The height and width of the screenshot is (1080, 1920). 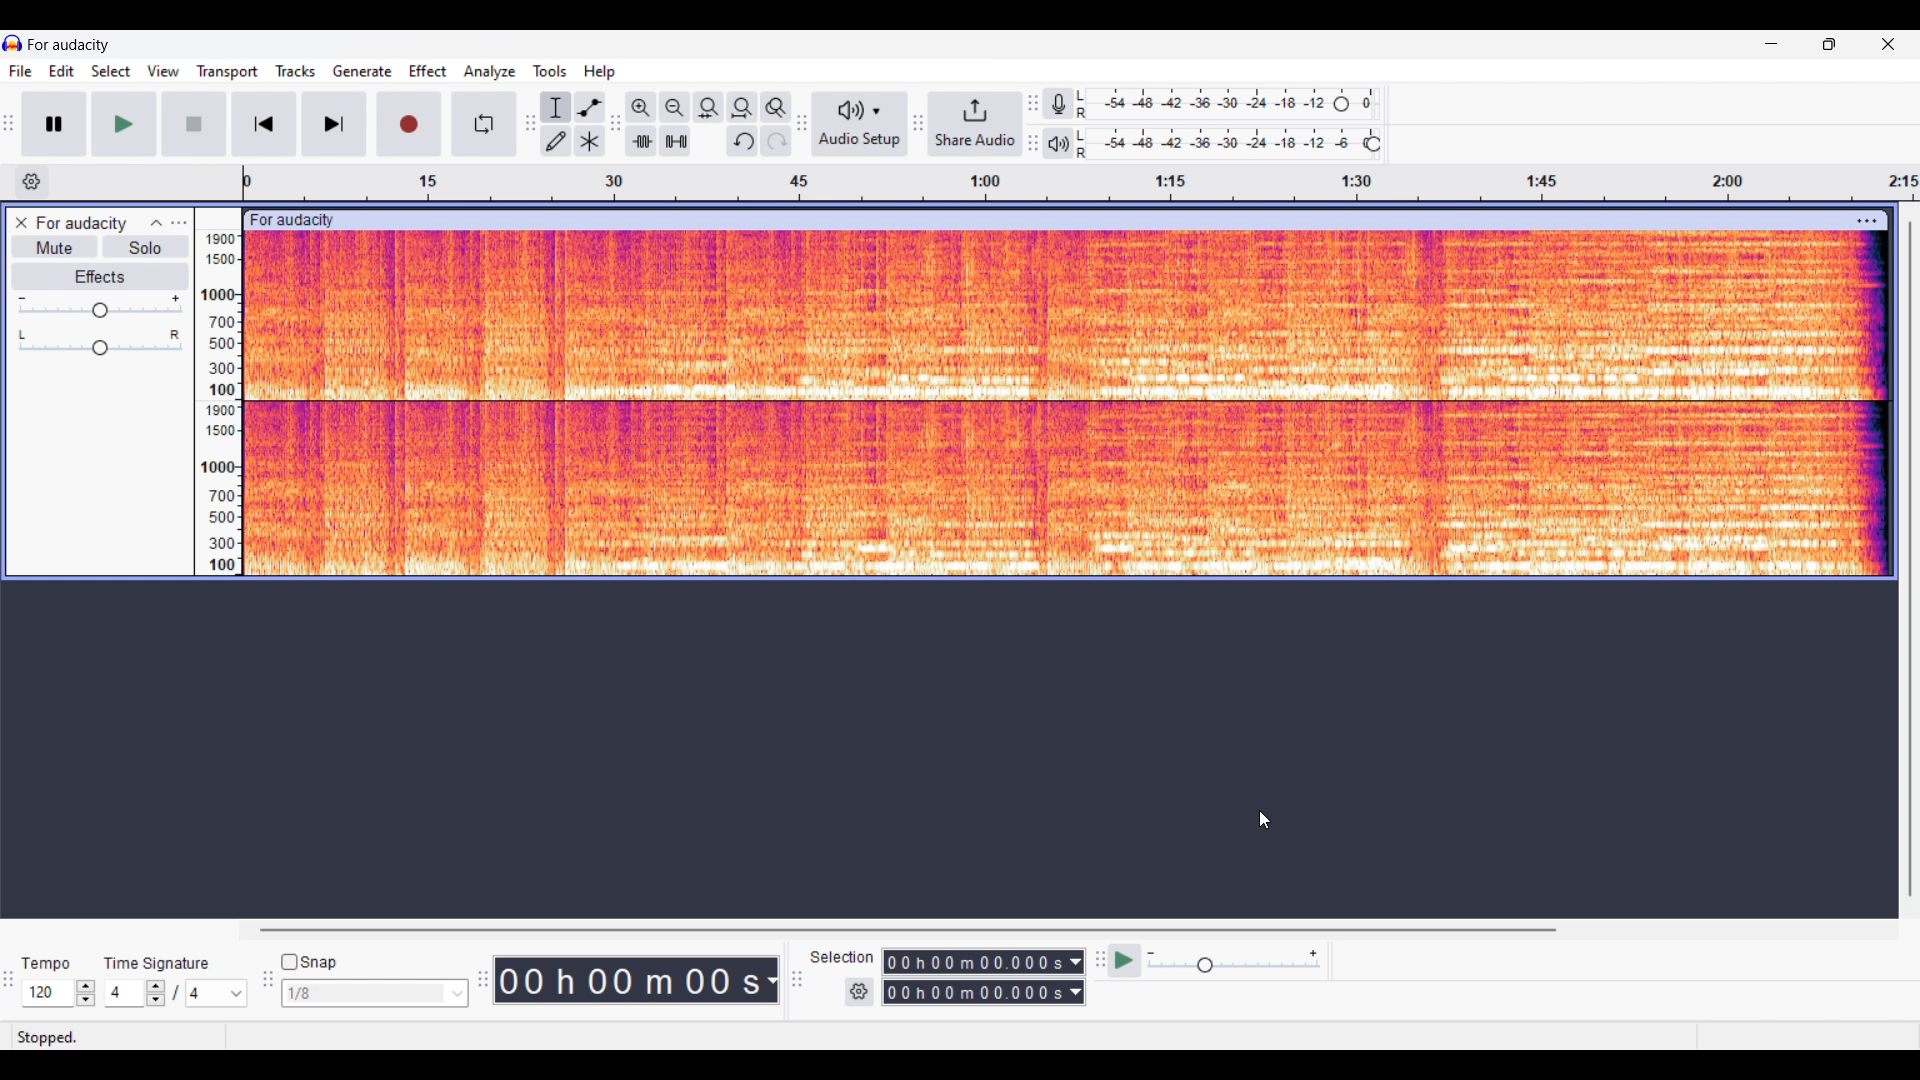 I want to click on Fit projection to width, so click(x=743, y=108).